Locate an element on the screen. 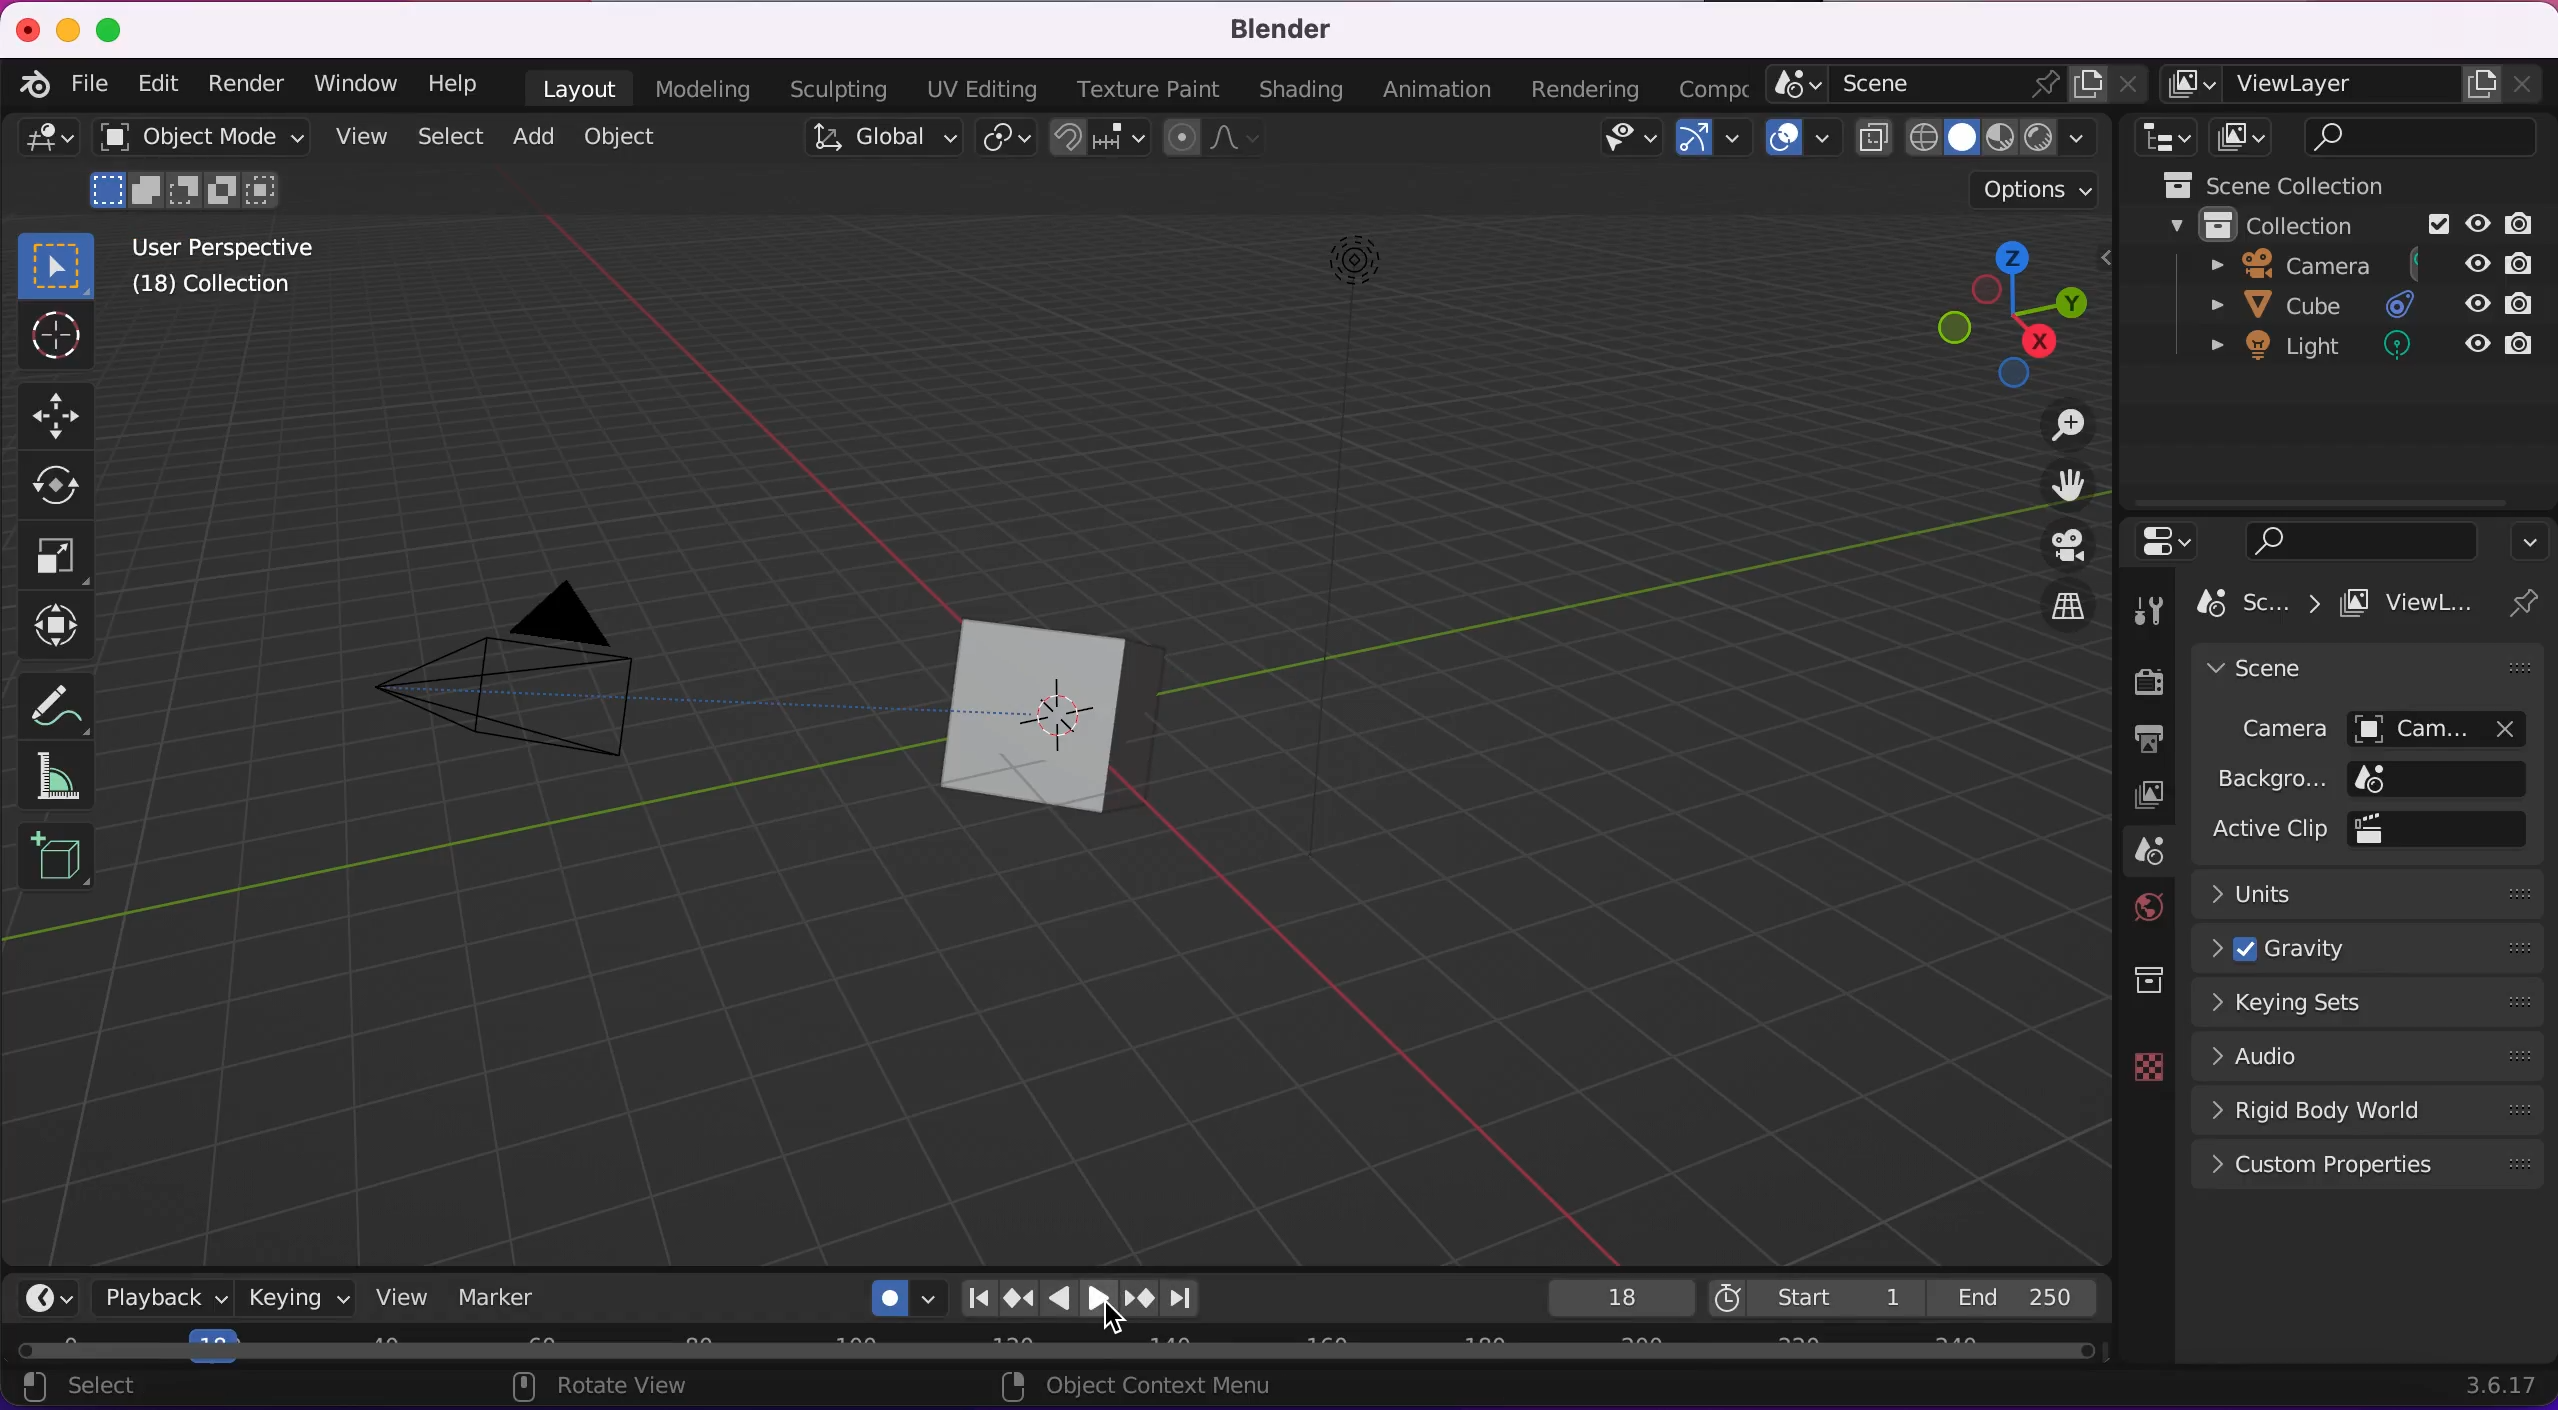  annotate is located at coordinates (51, 700).